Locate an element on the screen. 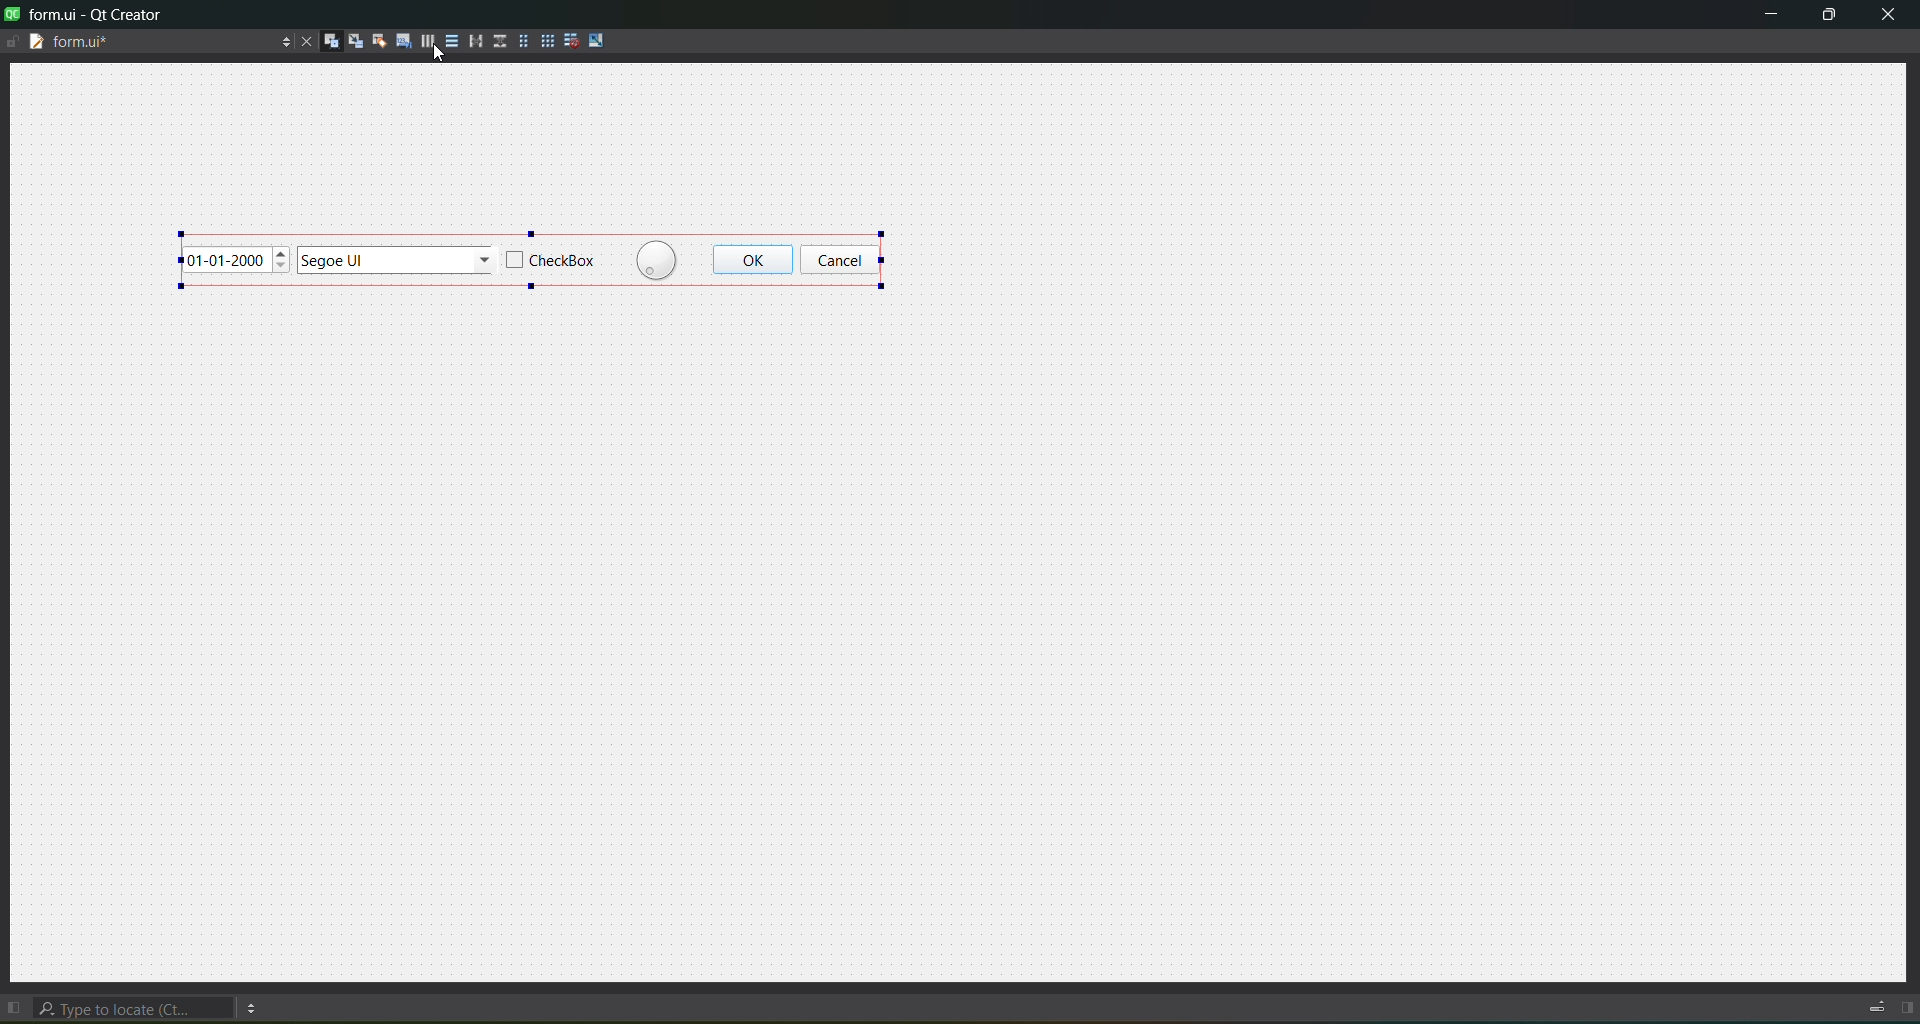 The image size is (1920, 1024). layout in a grid is located at coordinates (545, 41).